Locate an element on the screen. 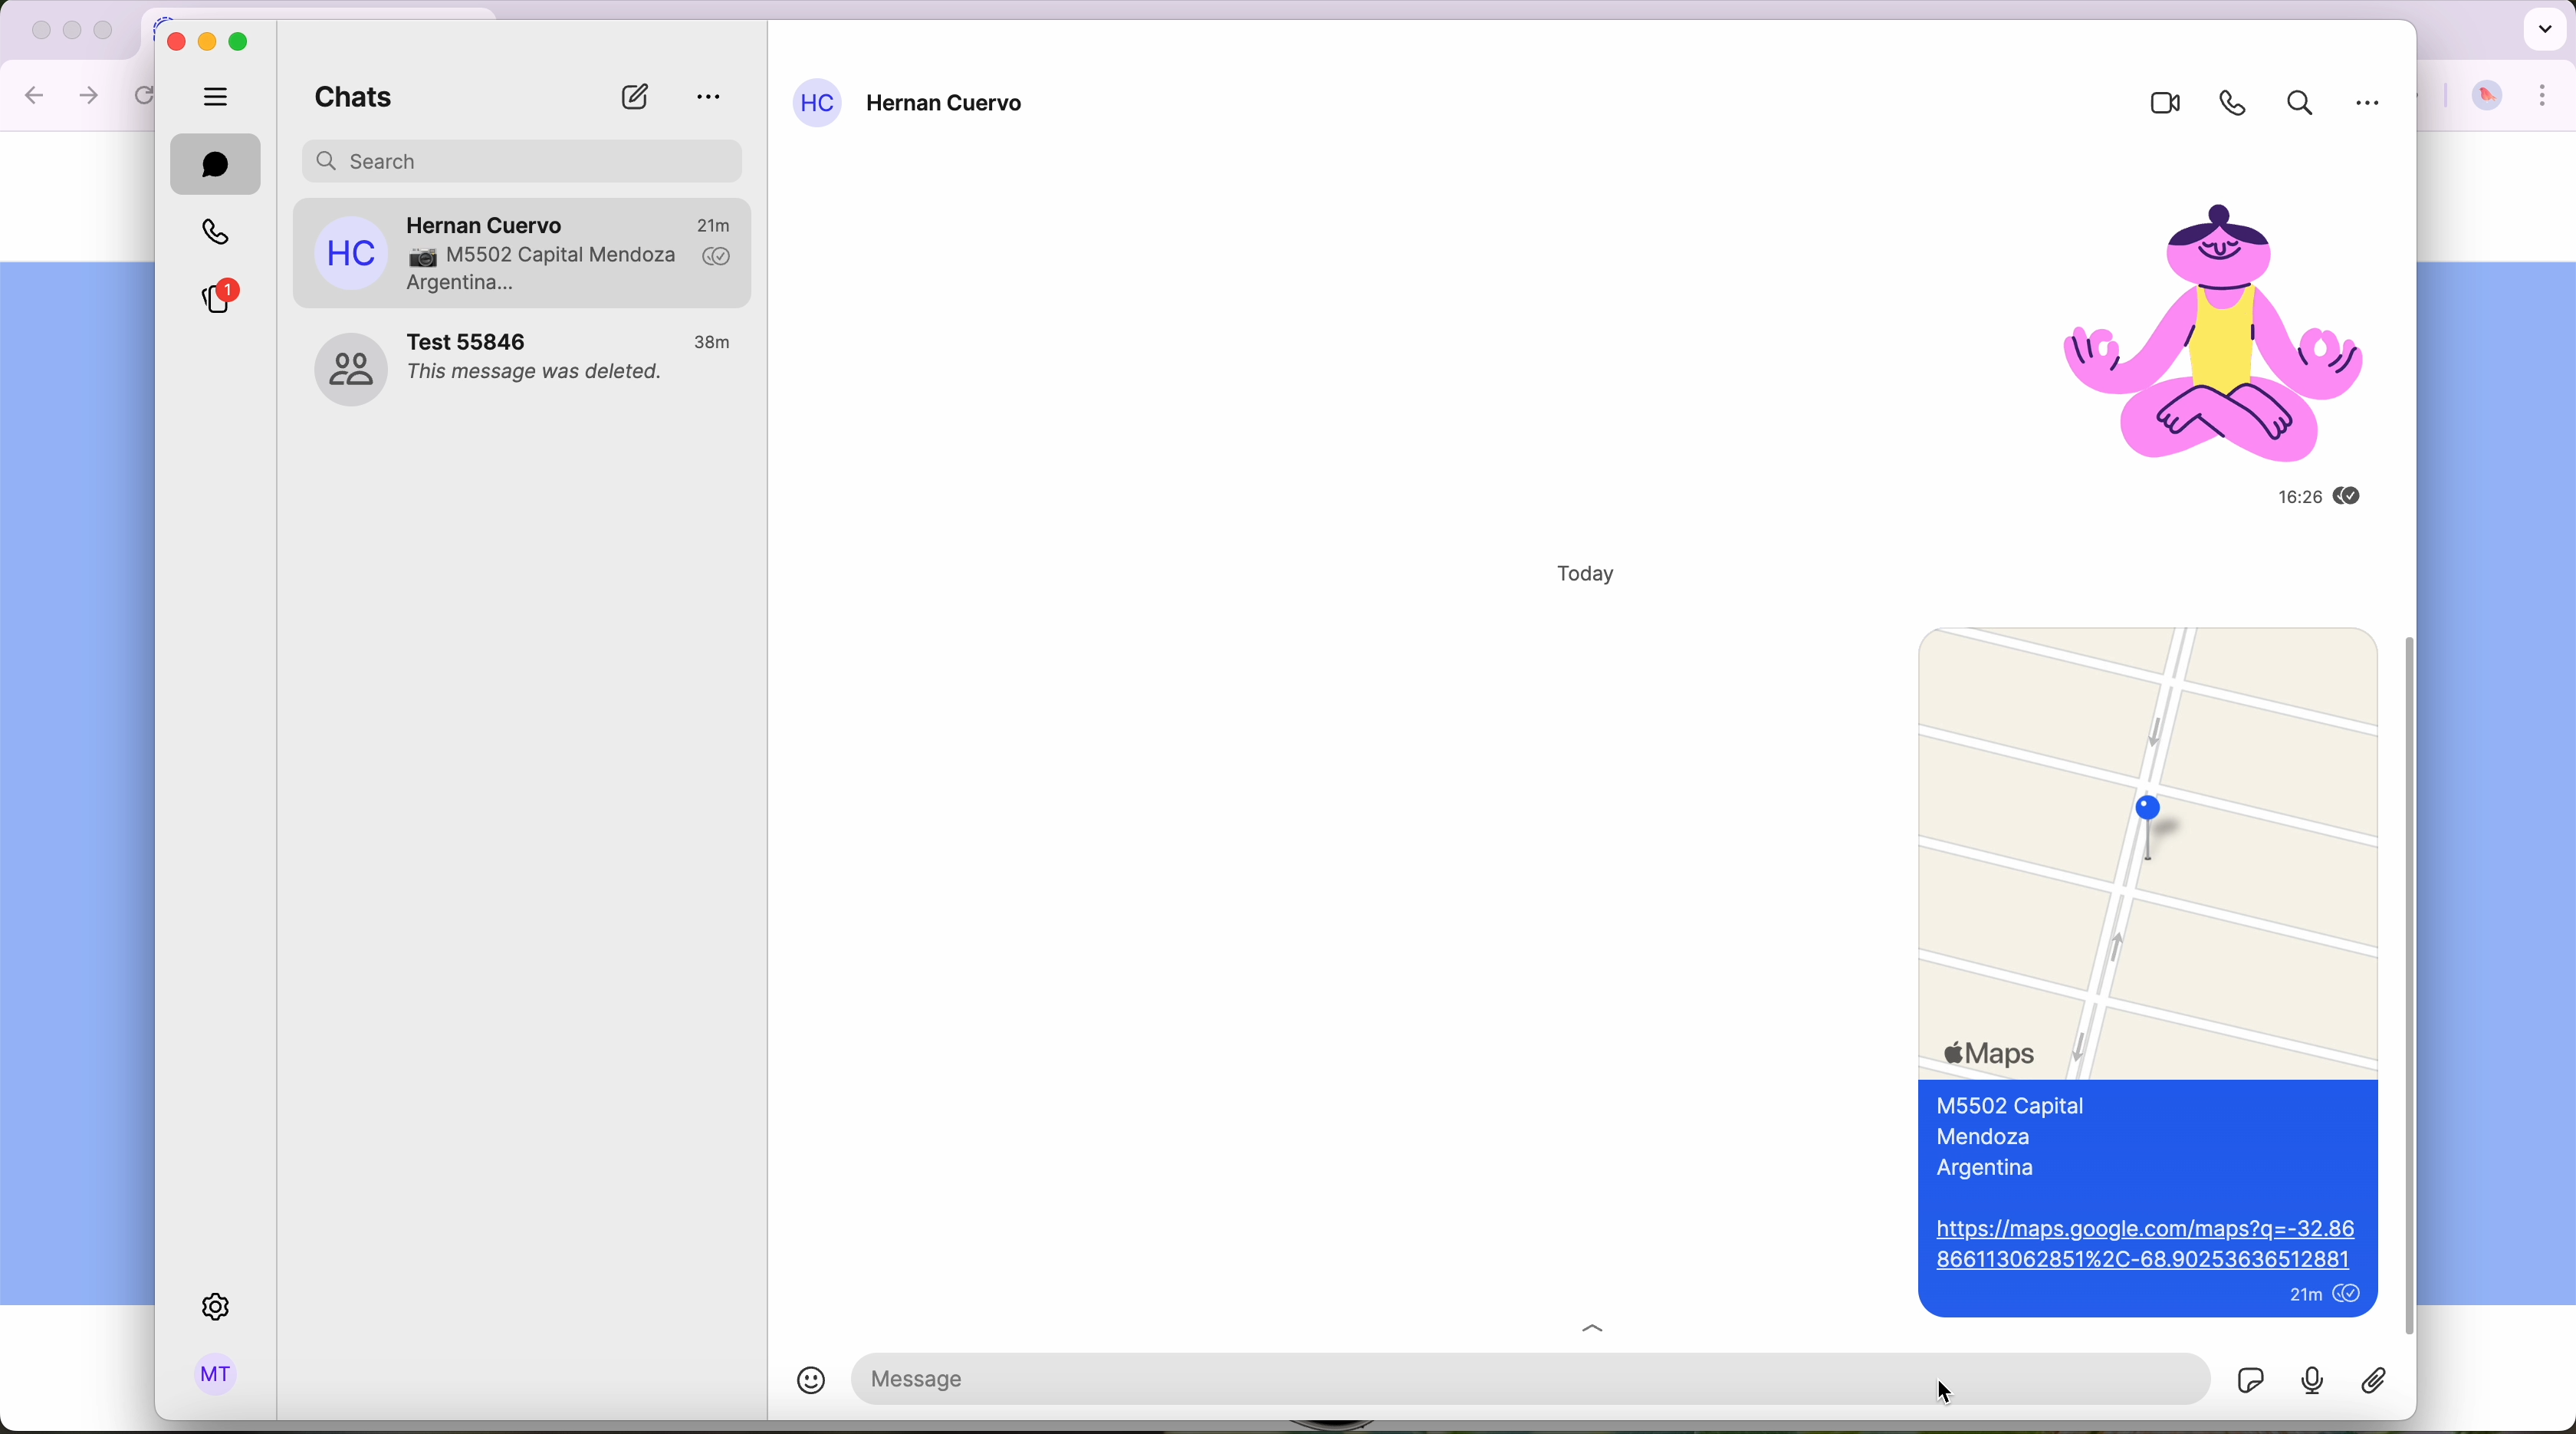 This screenshot has width=2576, height=1434. search tabs is located at coordinates (2542, 27).